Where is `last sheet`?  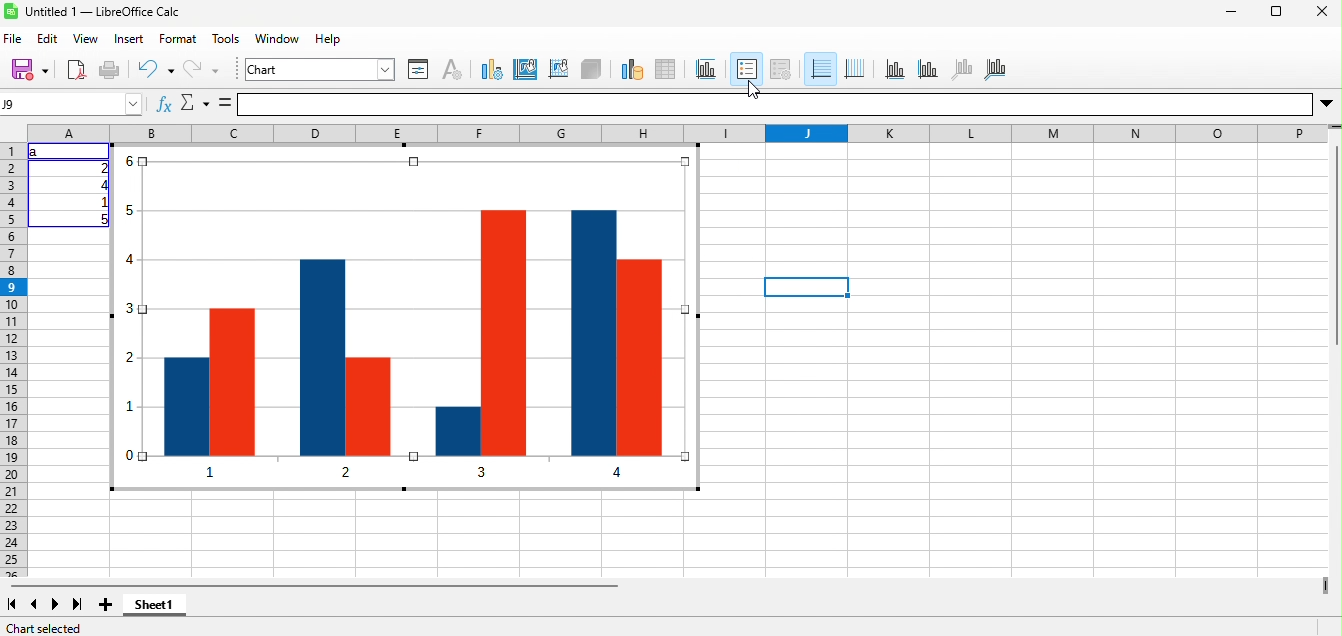
last sheet is located at coordinates (78, 605).